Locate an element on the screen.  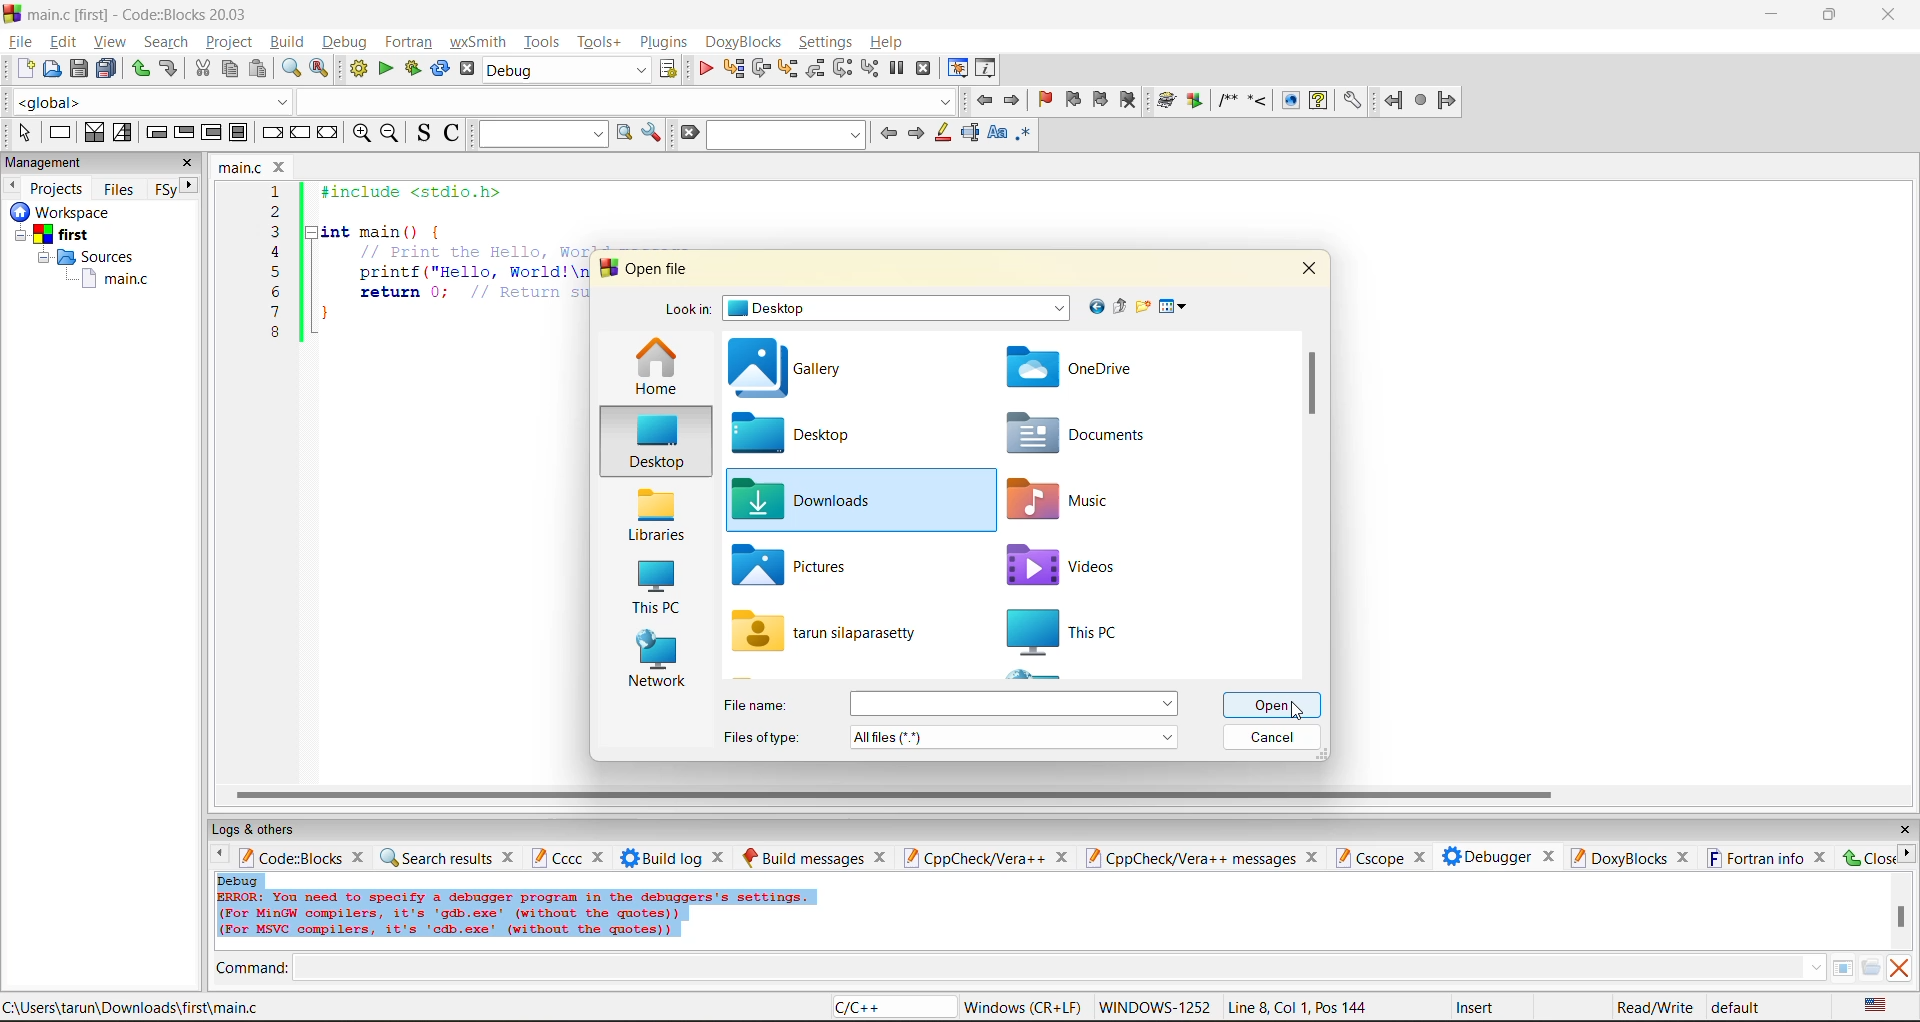
block instruction is located at coordinates (239, 133).